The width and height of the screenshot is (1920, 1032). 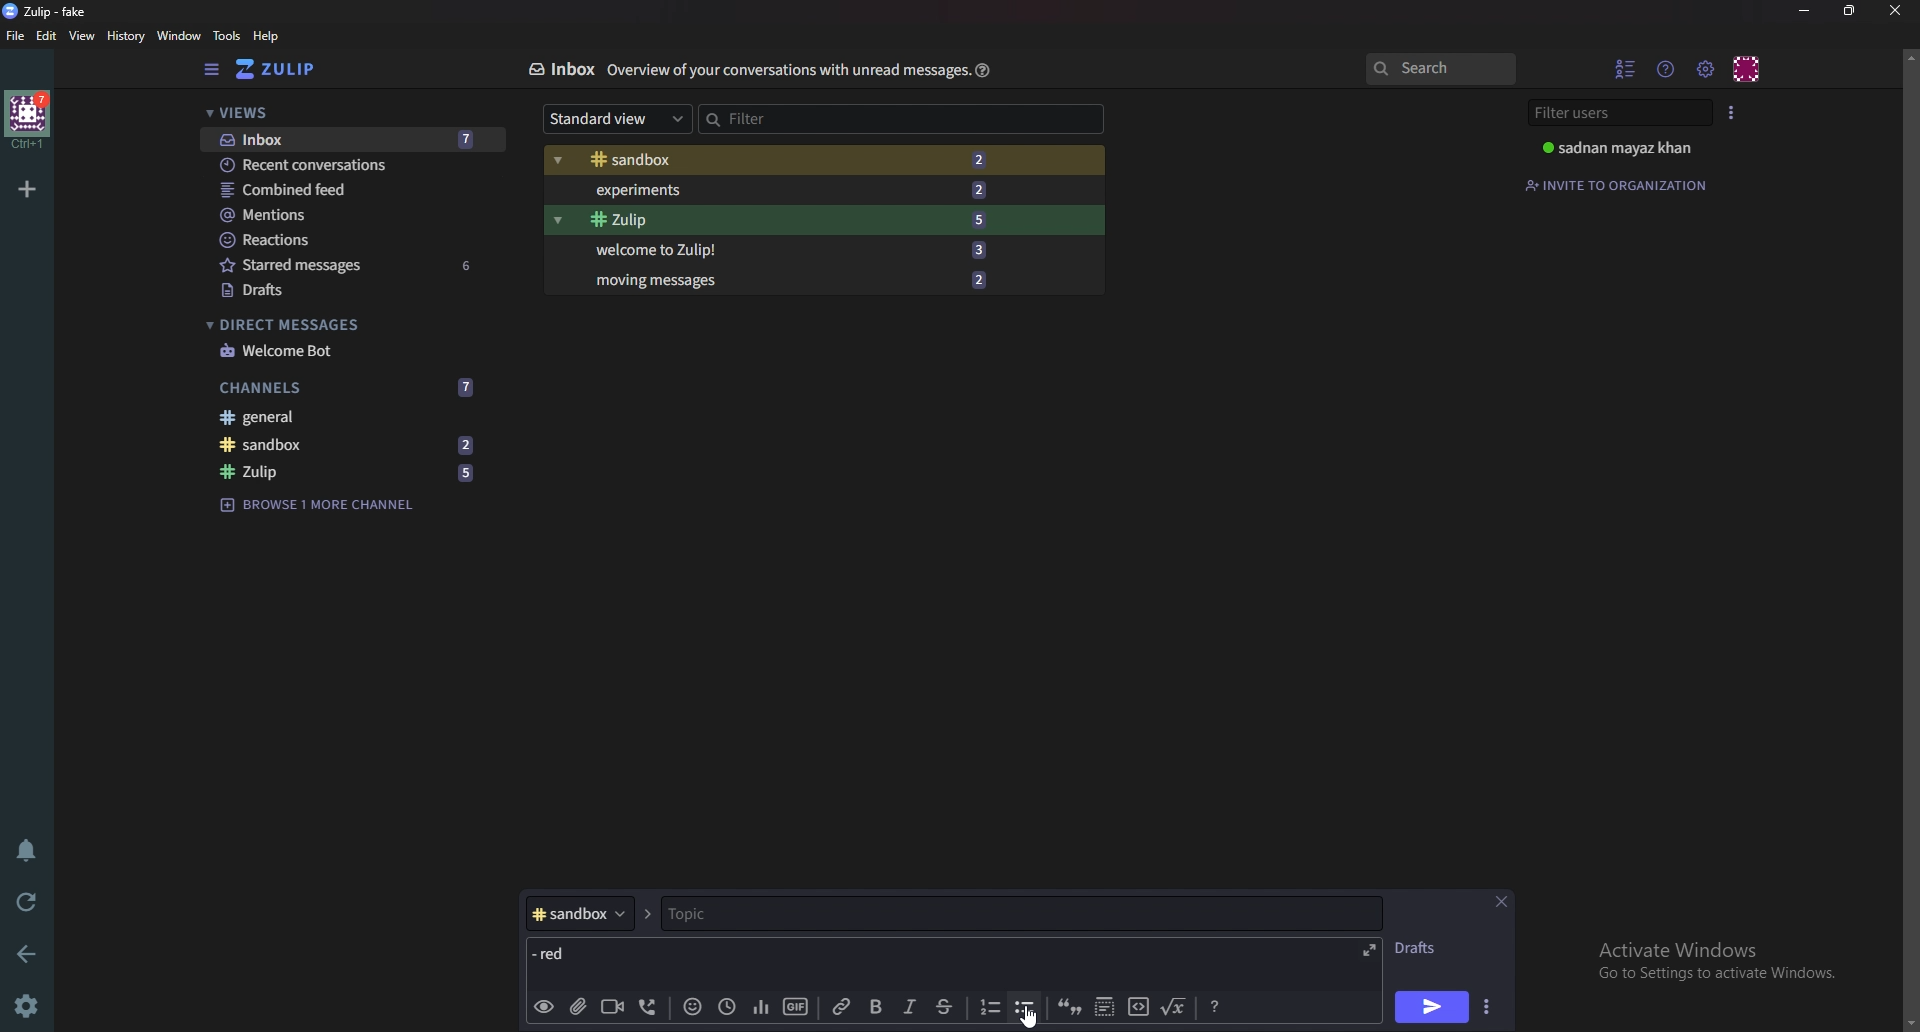 What do you see at coordinates (543, 1008) in the screenshot?
I see `preview` at bounding box center [543, 1008].